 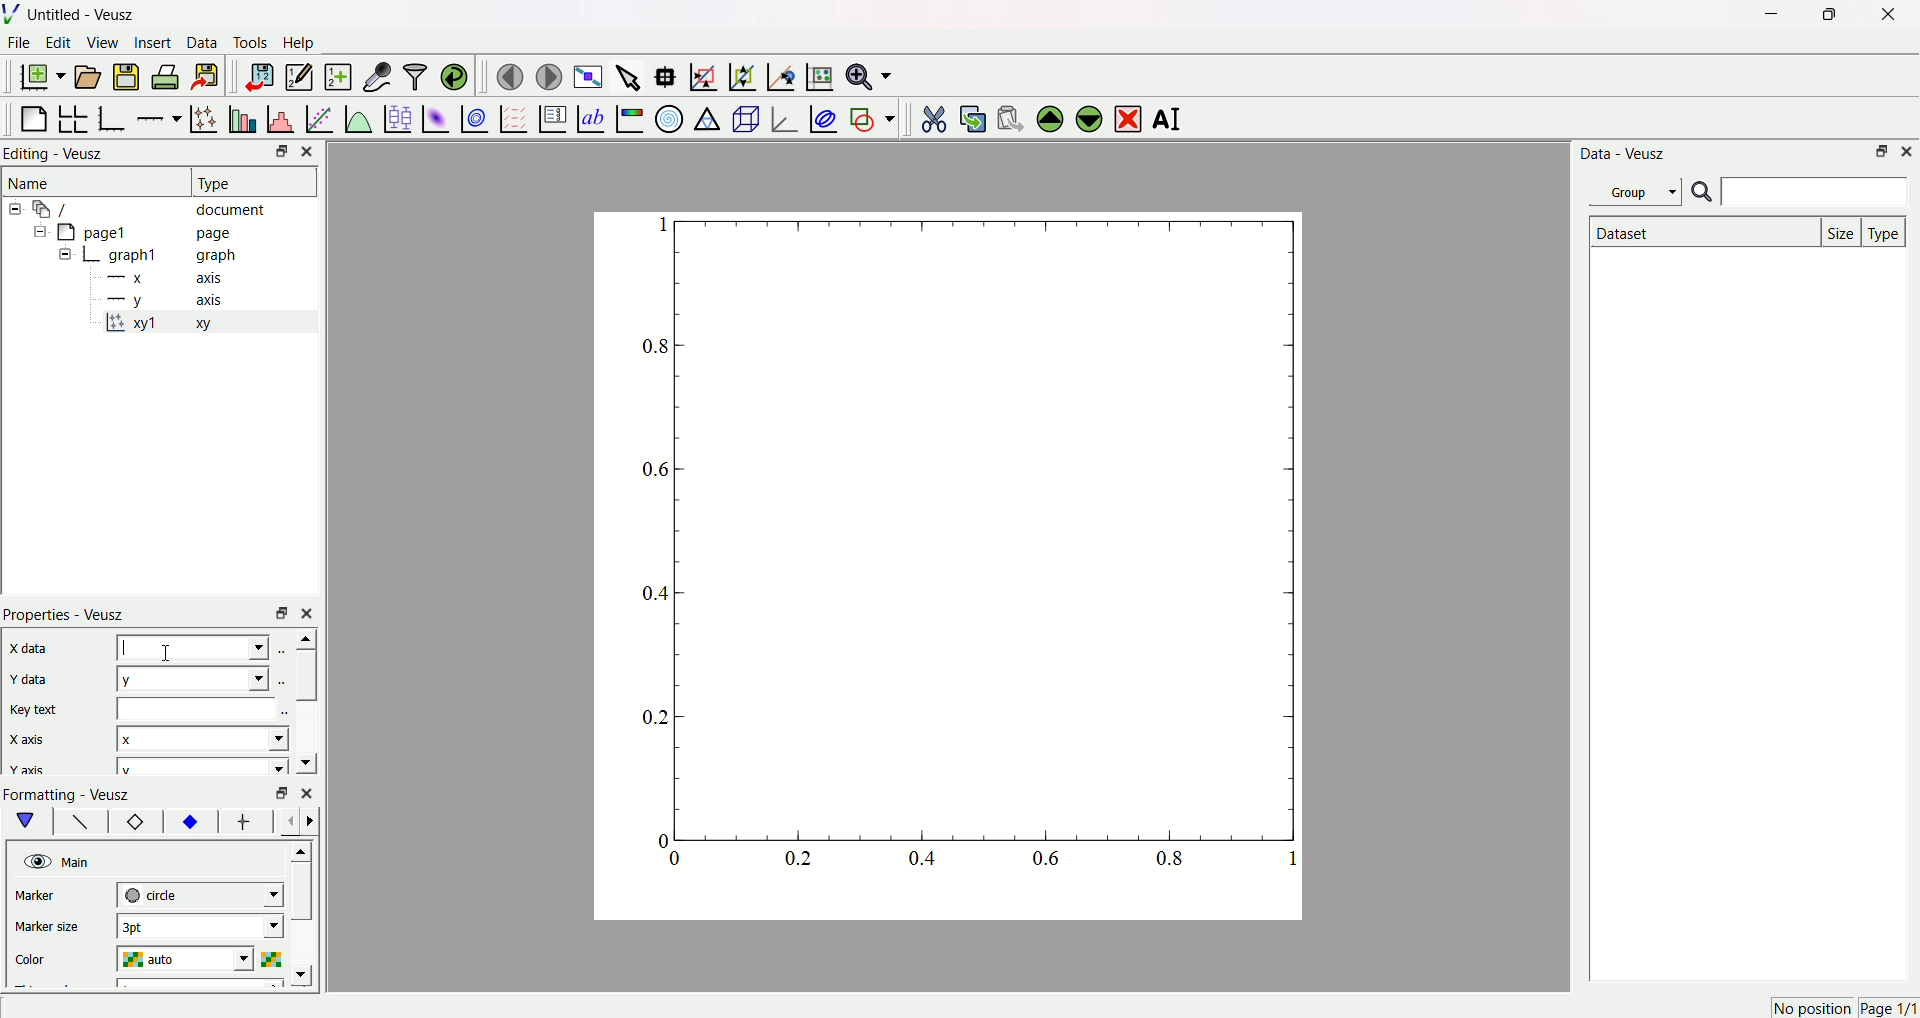 I want to click on draw rectangle on zoom graph axes, so click(x=703, y=74).